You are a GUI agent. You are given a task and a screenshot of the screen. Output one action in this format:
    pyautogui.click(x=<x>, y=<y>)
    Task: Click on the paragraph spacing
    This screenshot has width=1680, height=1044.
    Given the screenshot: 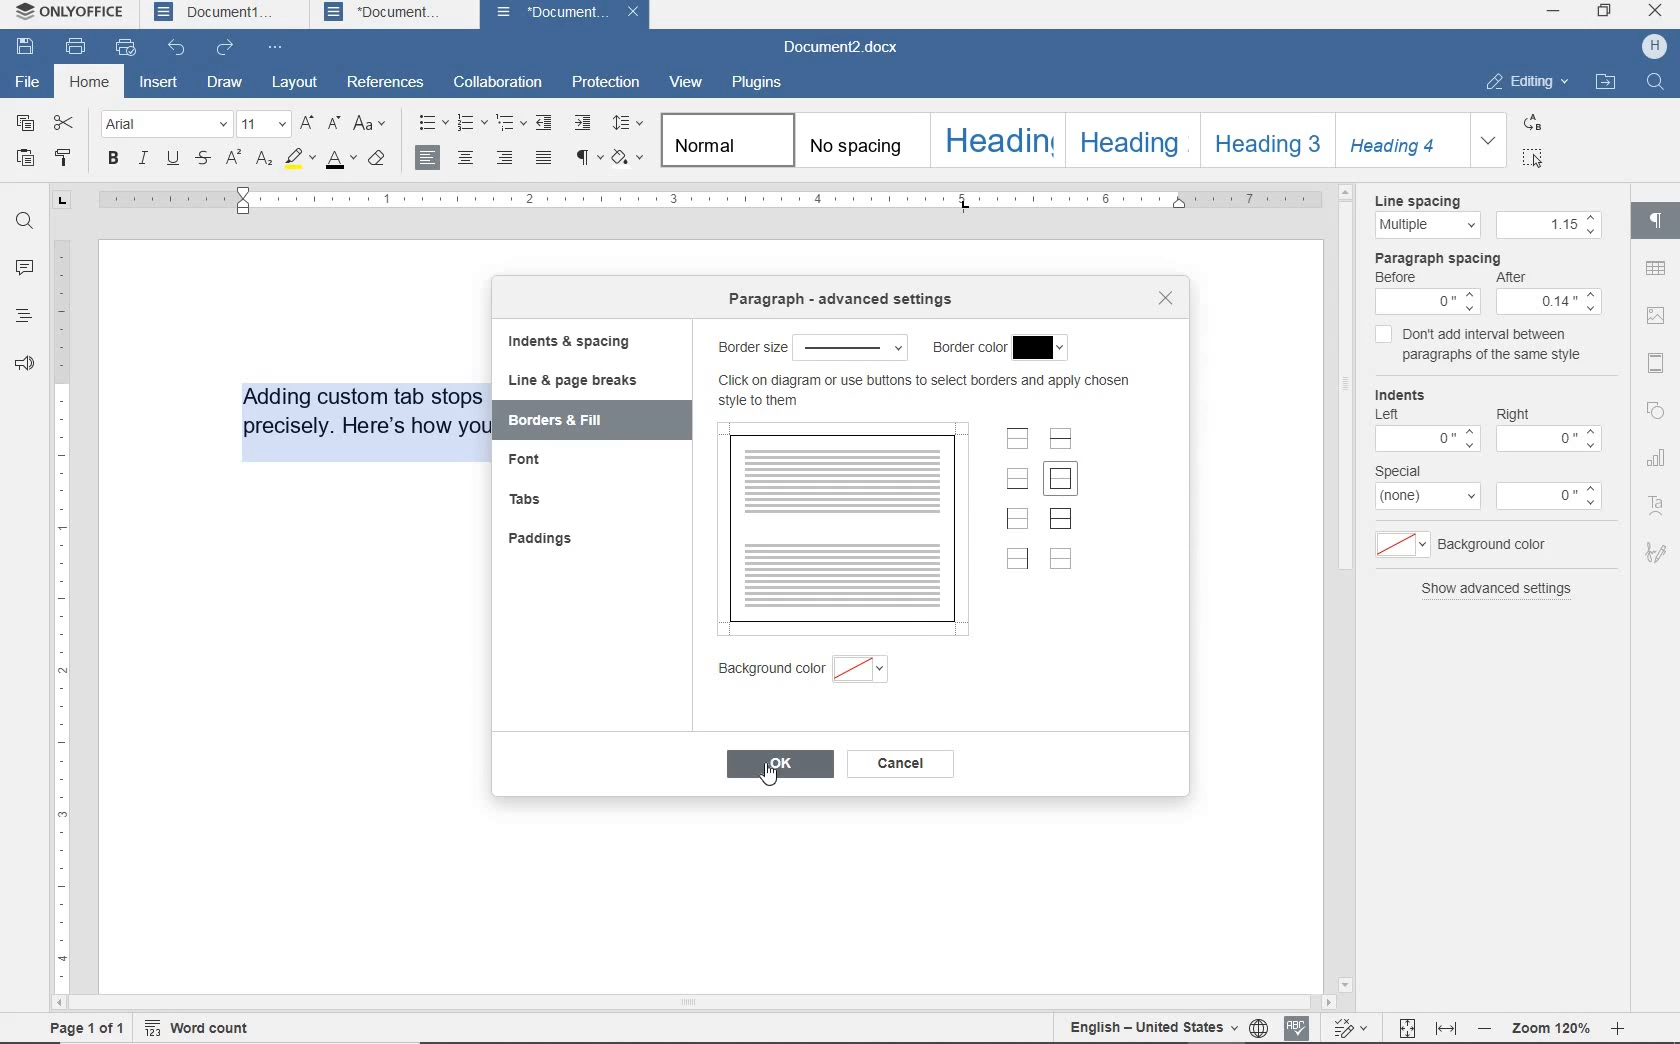 What is the action you would take?
    pyautogui.click(x=1440, y=257)
    